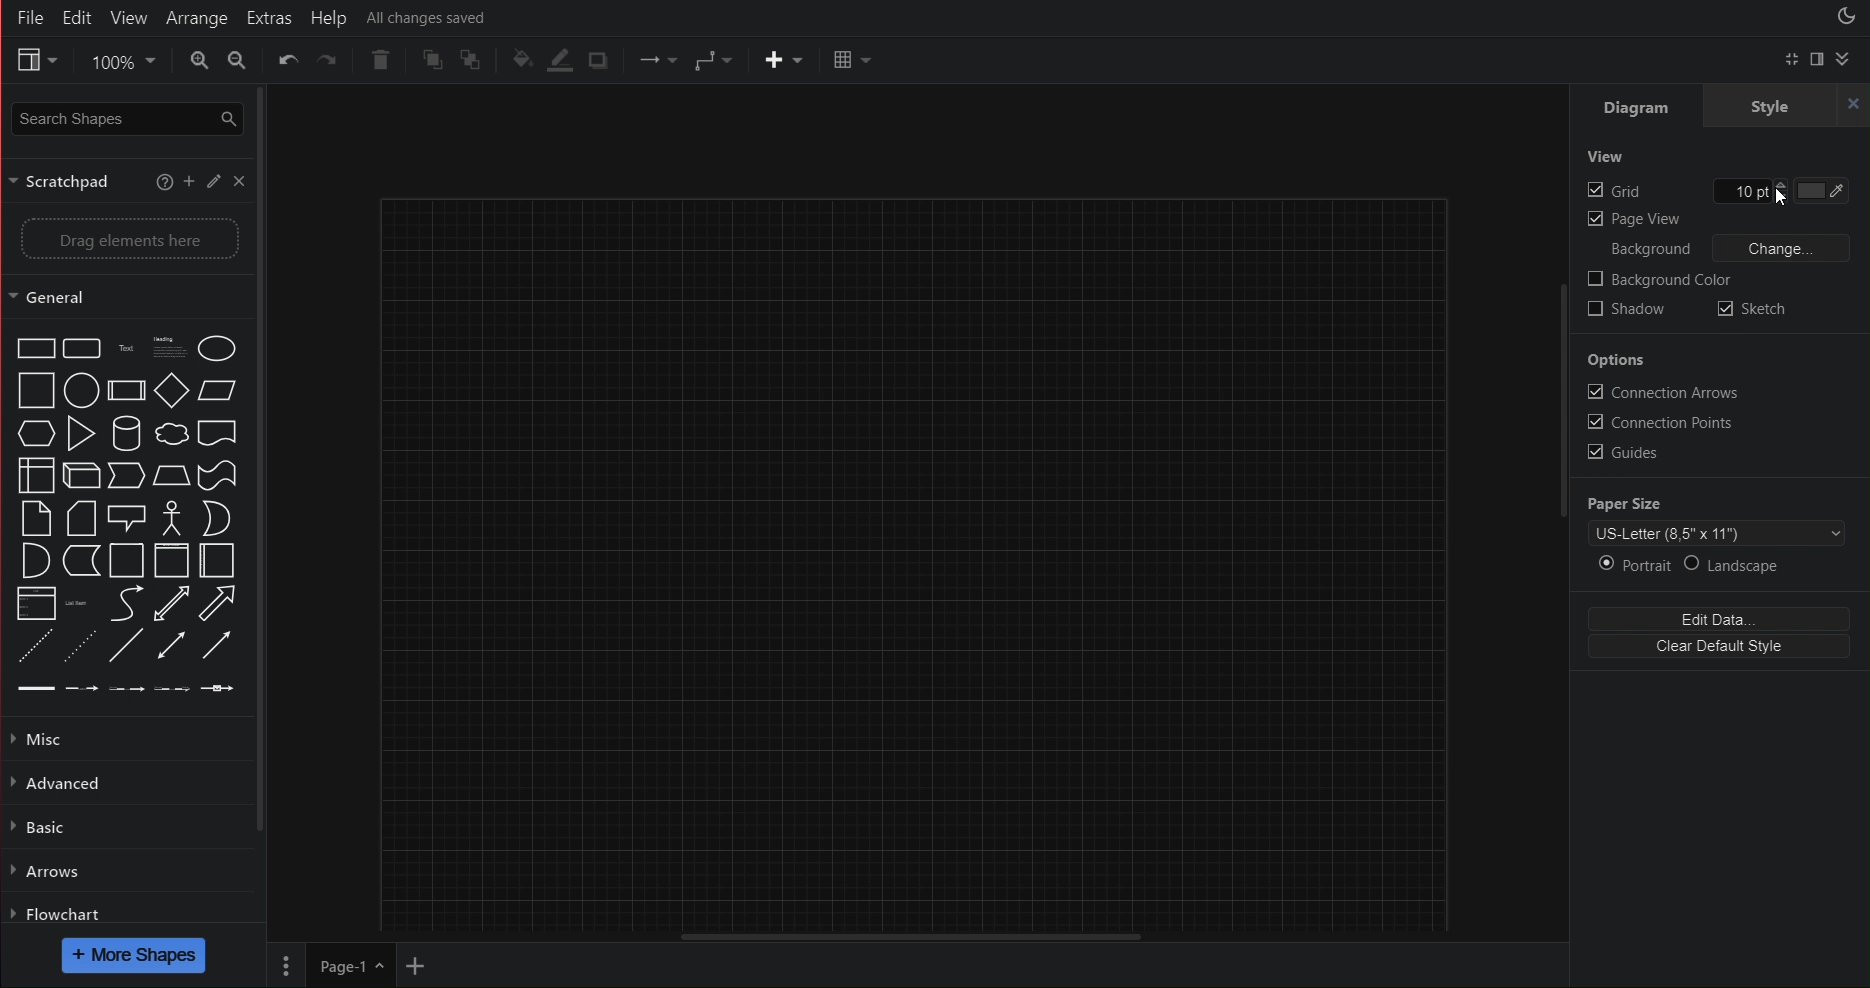  Describe the element at coordinates (476, 59) in the screenshot. I see `Send Back` at that location.